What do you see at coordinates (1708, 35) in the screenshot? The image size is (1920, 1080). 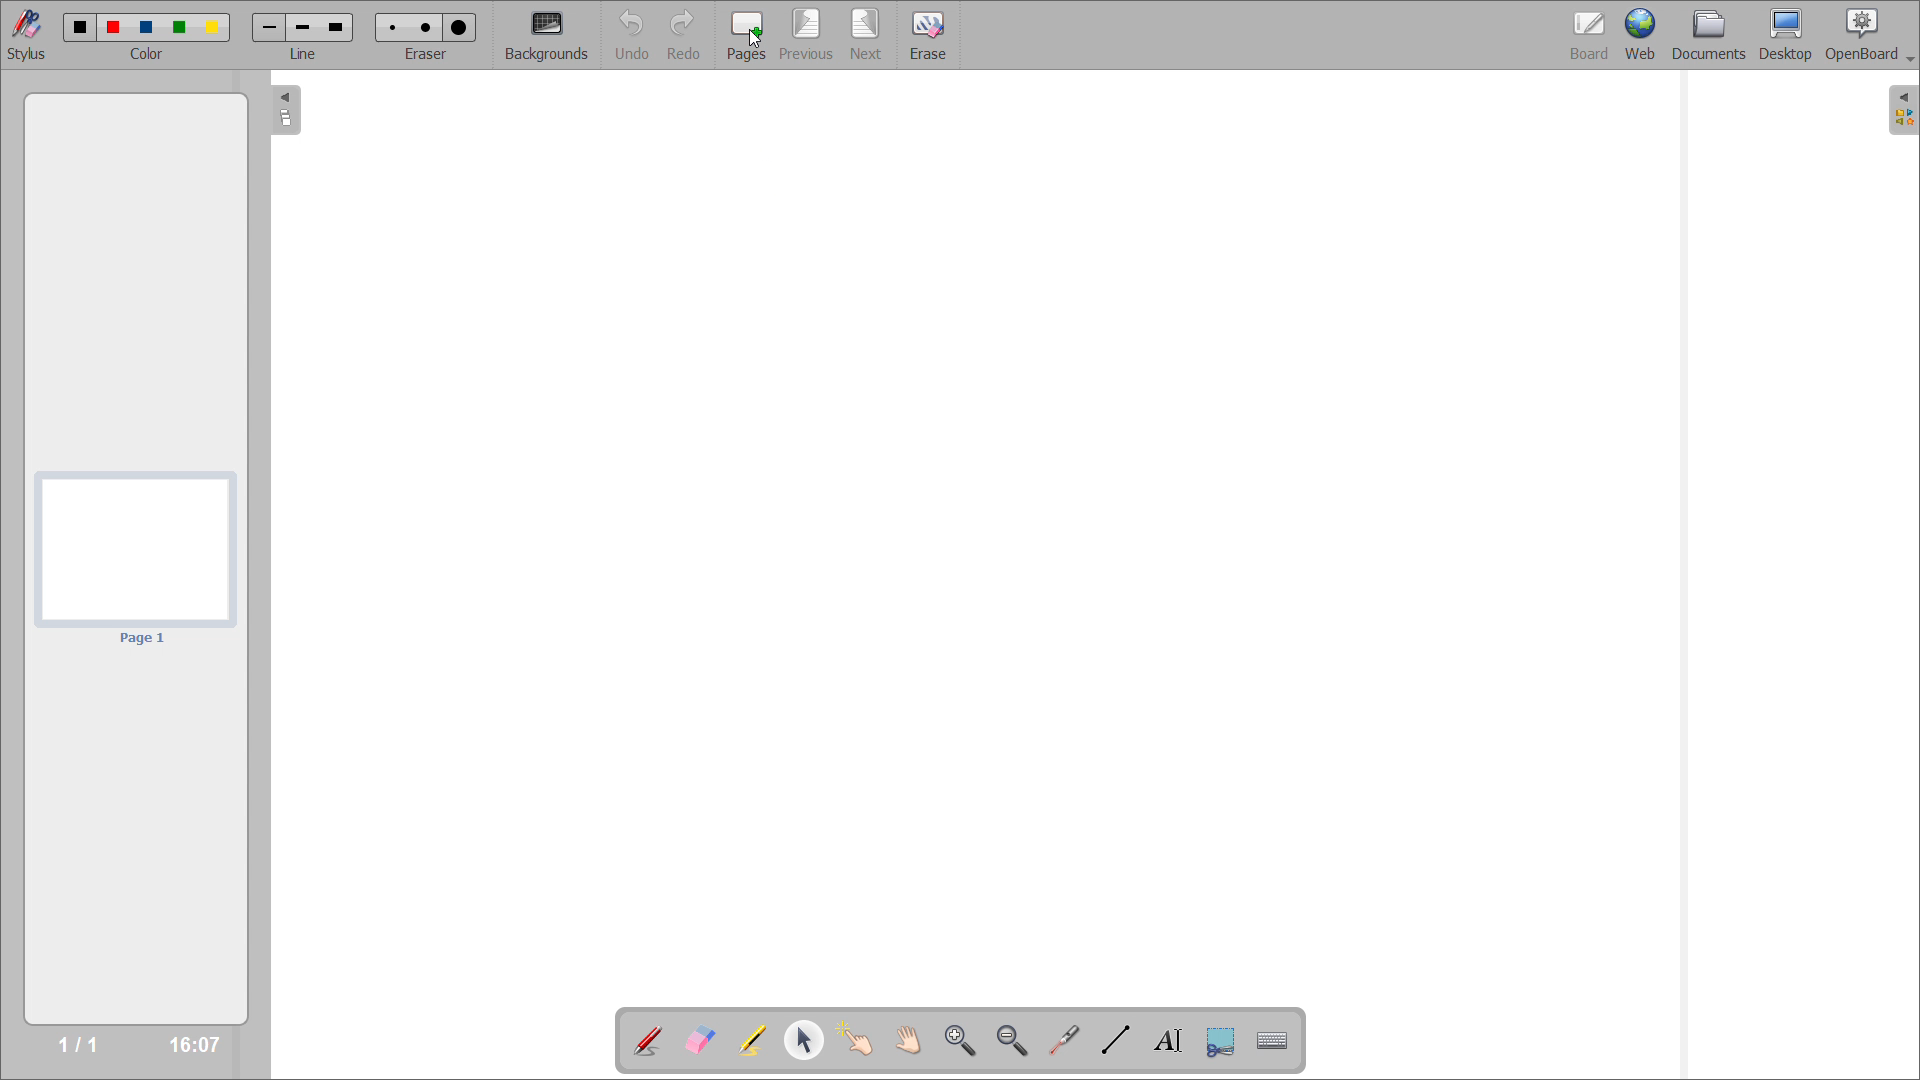 I see `documents` at bounding box center [1708, 35].